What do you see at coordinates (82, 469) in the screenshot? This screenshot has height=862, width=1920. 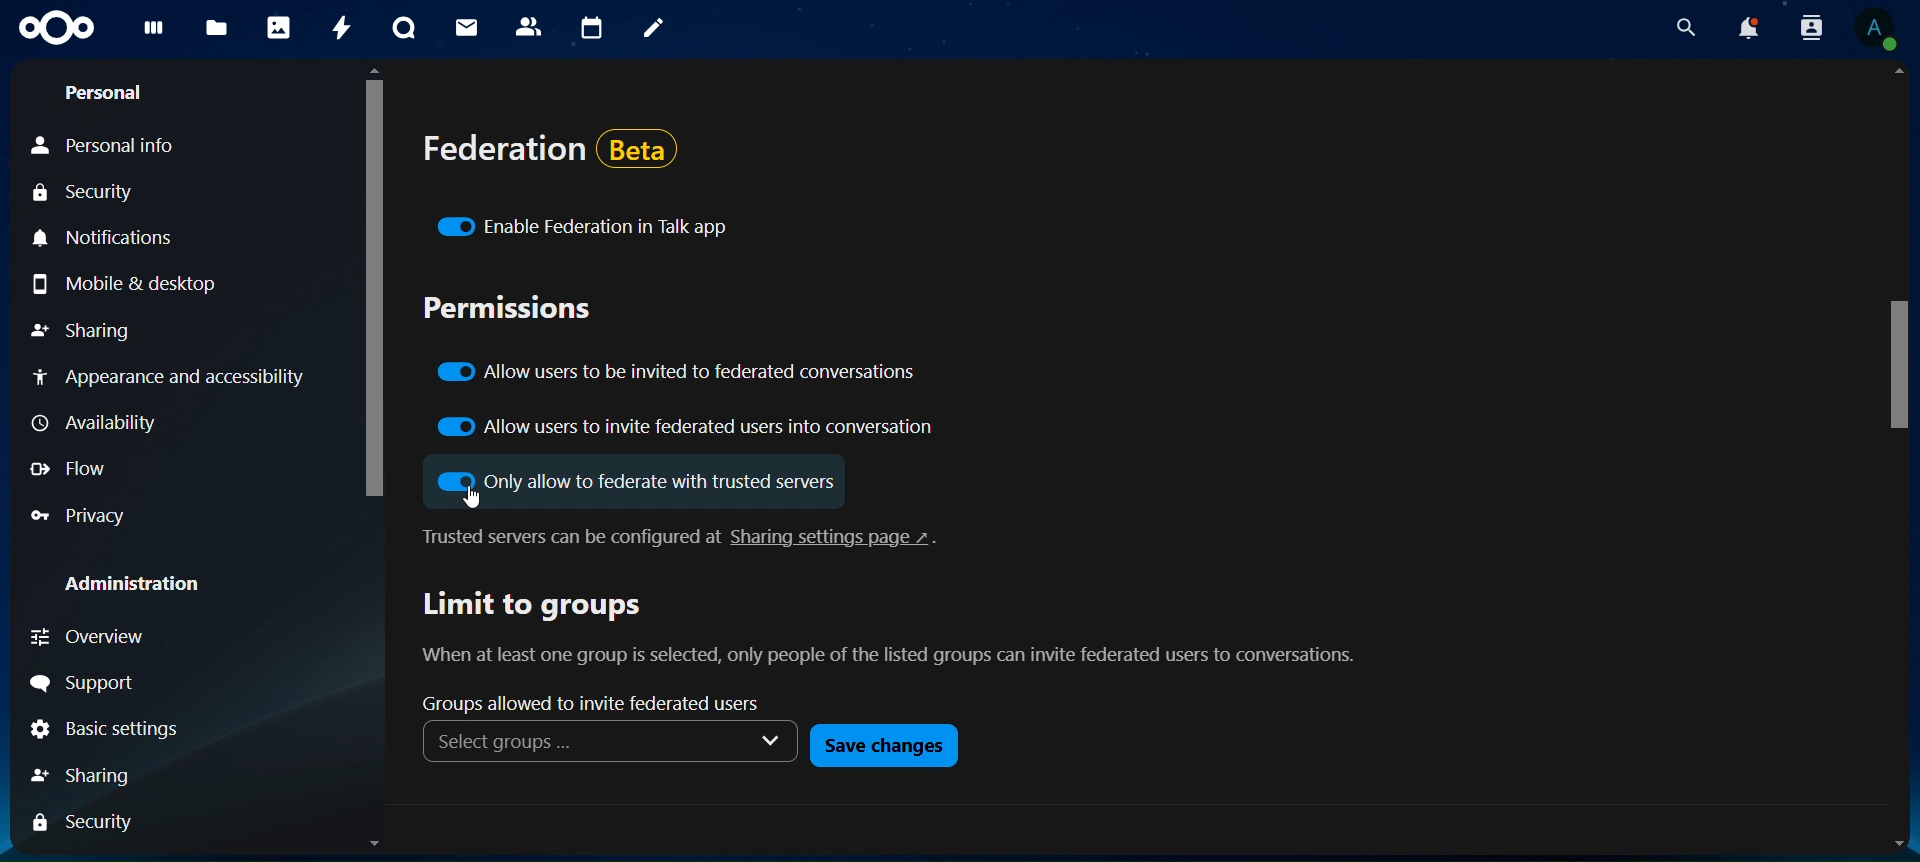 I see `flow` at bounding box center [82, 469].